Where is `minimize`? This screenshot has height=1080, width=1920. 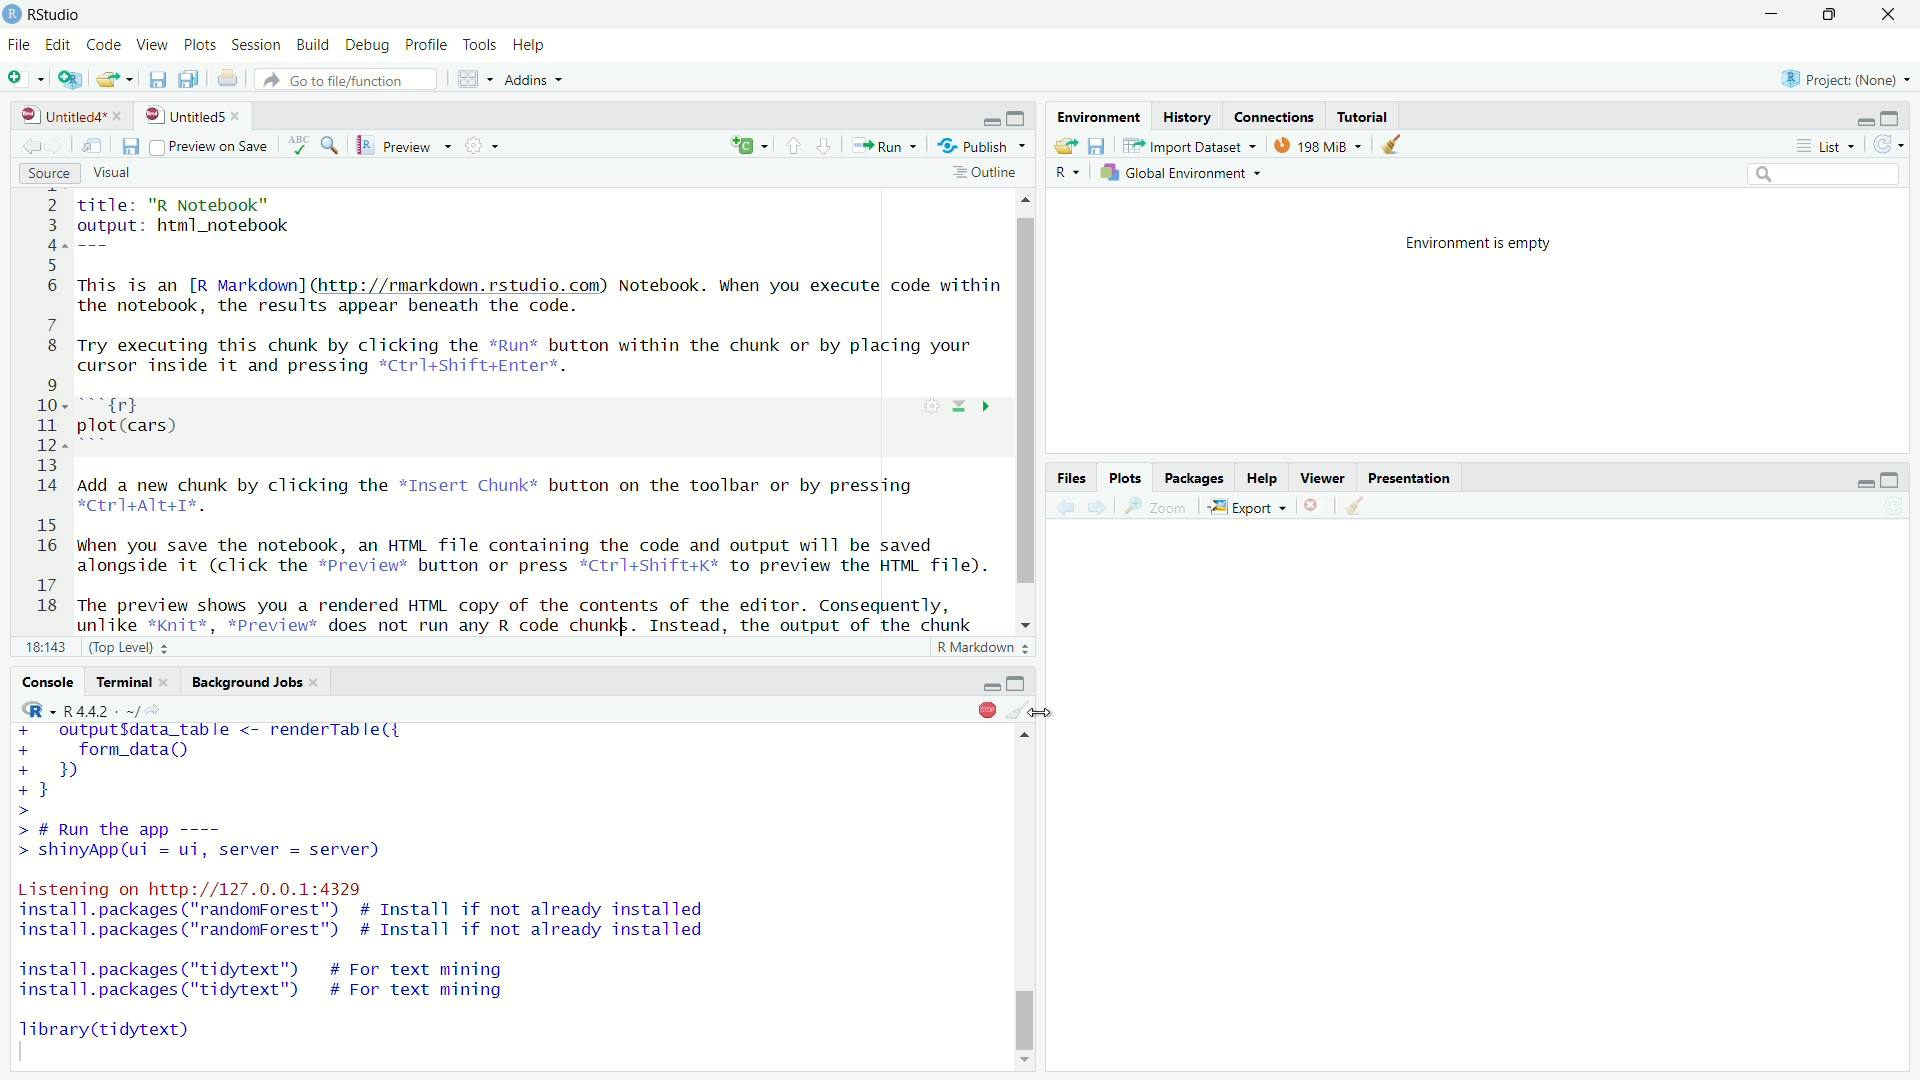 minimize is located at coordinates (991, 120).